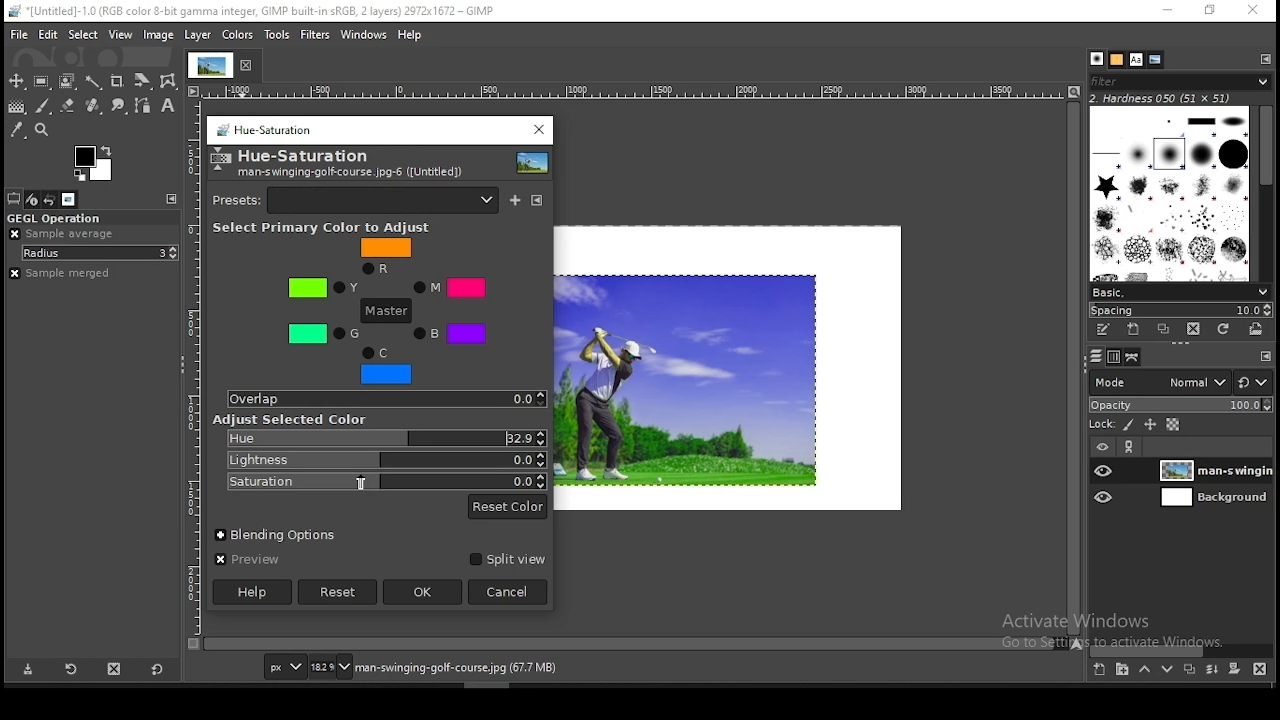 The height and width of the screenshot is (720, 1280). I want to click on brush tool, so click(47, 107).